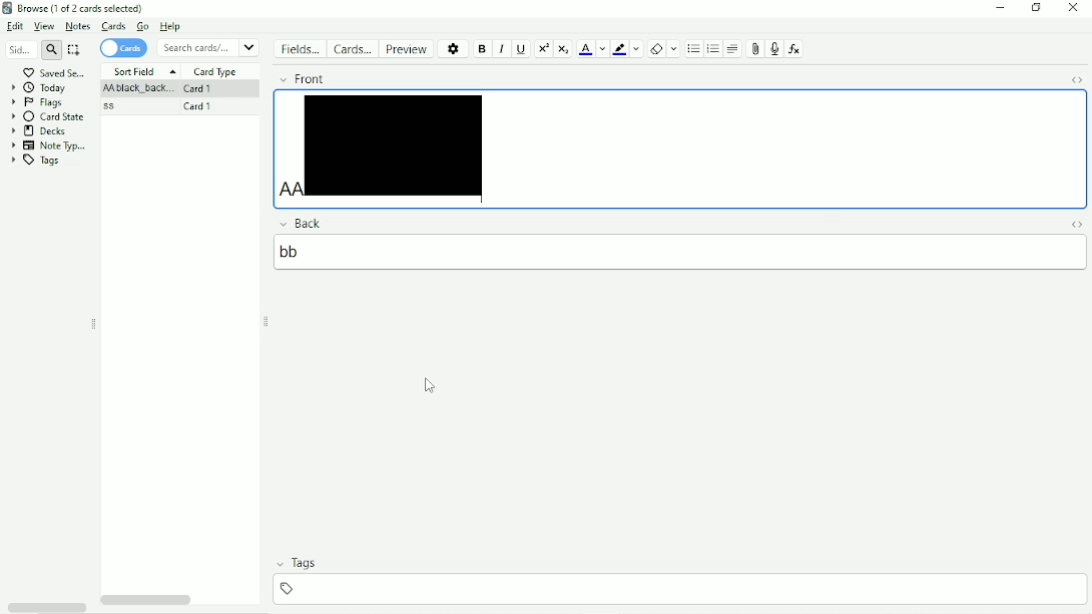 The height and width of the screenshot is (614, 1092). Describe the element at coordinates (713, 49) in the screenshot. I see `Ordered list` at that location.